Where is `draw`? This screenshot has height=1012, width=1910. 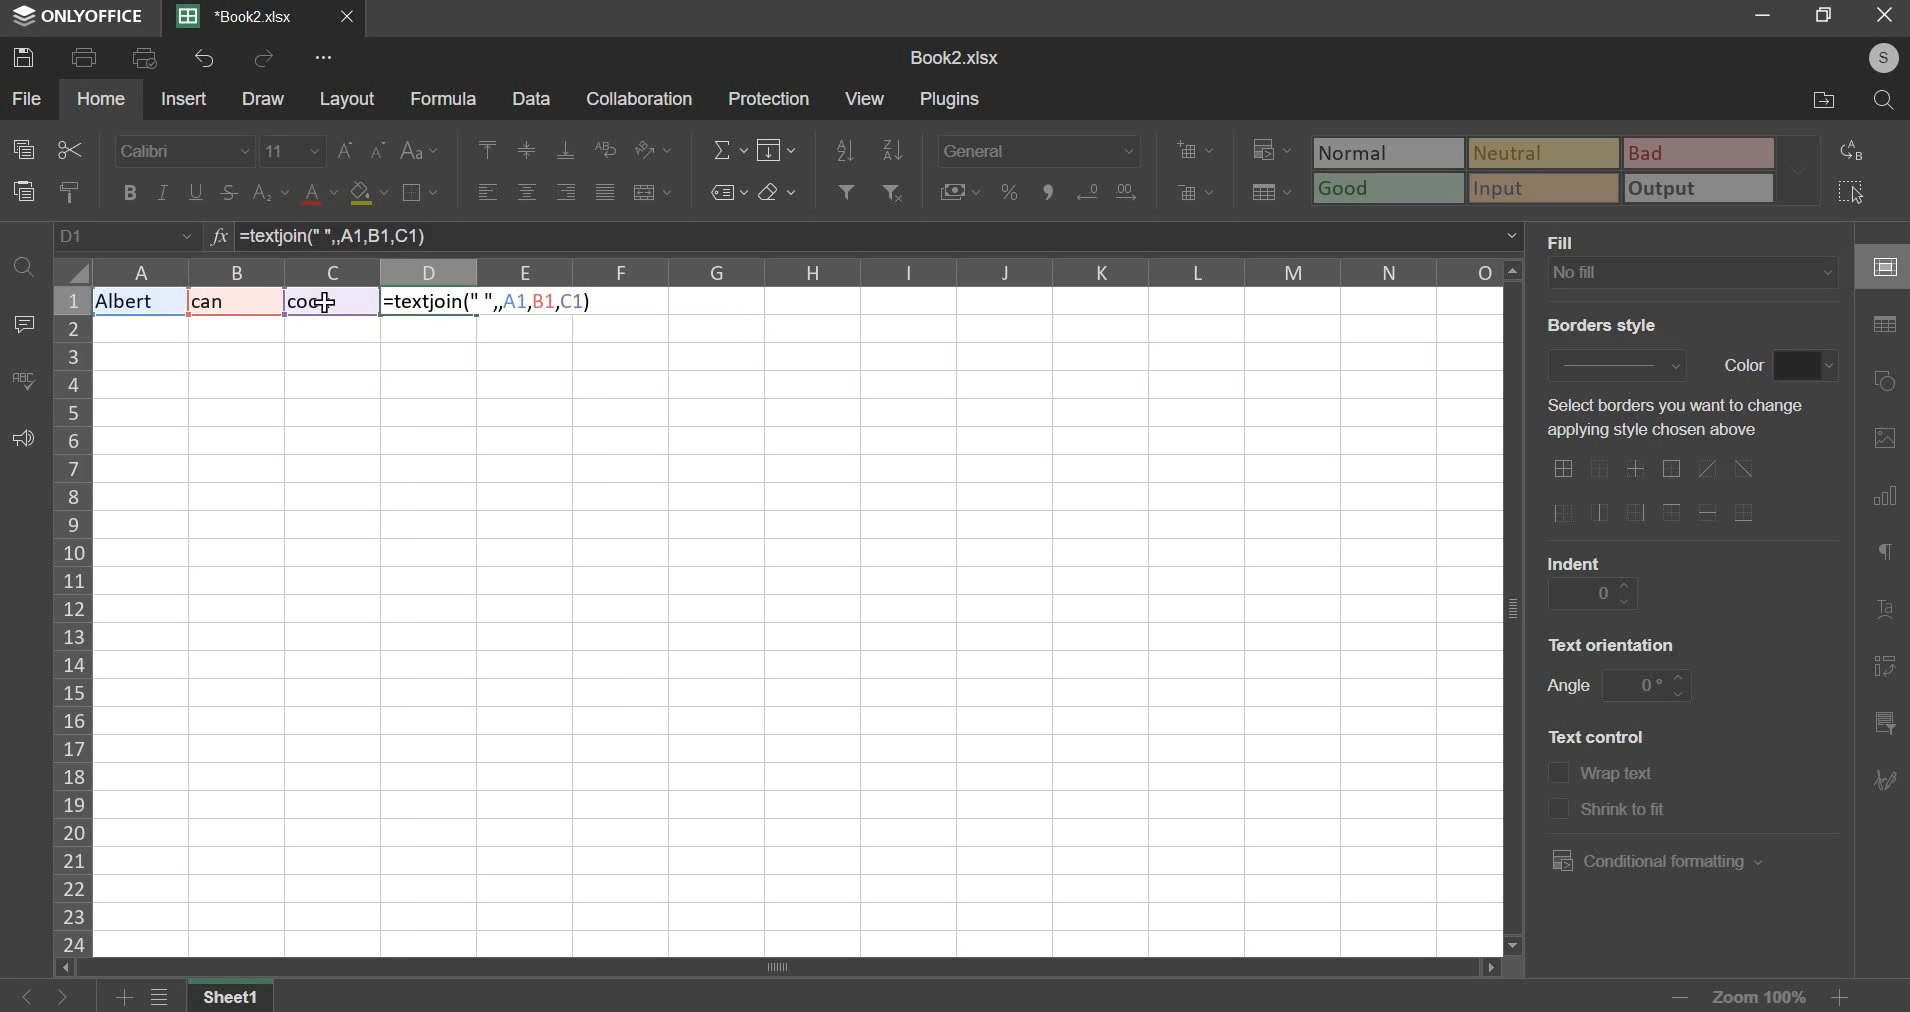
draw is located at coordinates (264, 100).